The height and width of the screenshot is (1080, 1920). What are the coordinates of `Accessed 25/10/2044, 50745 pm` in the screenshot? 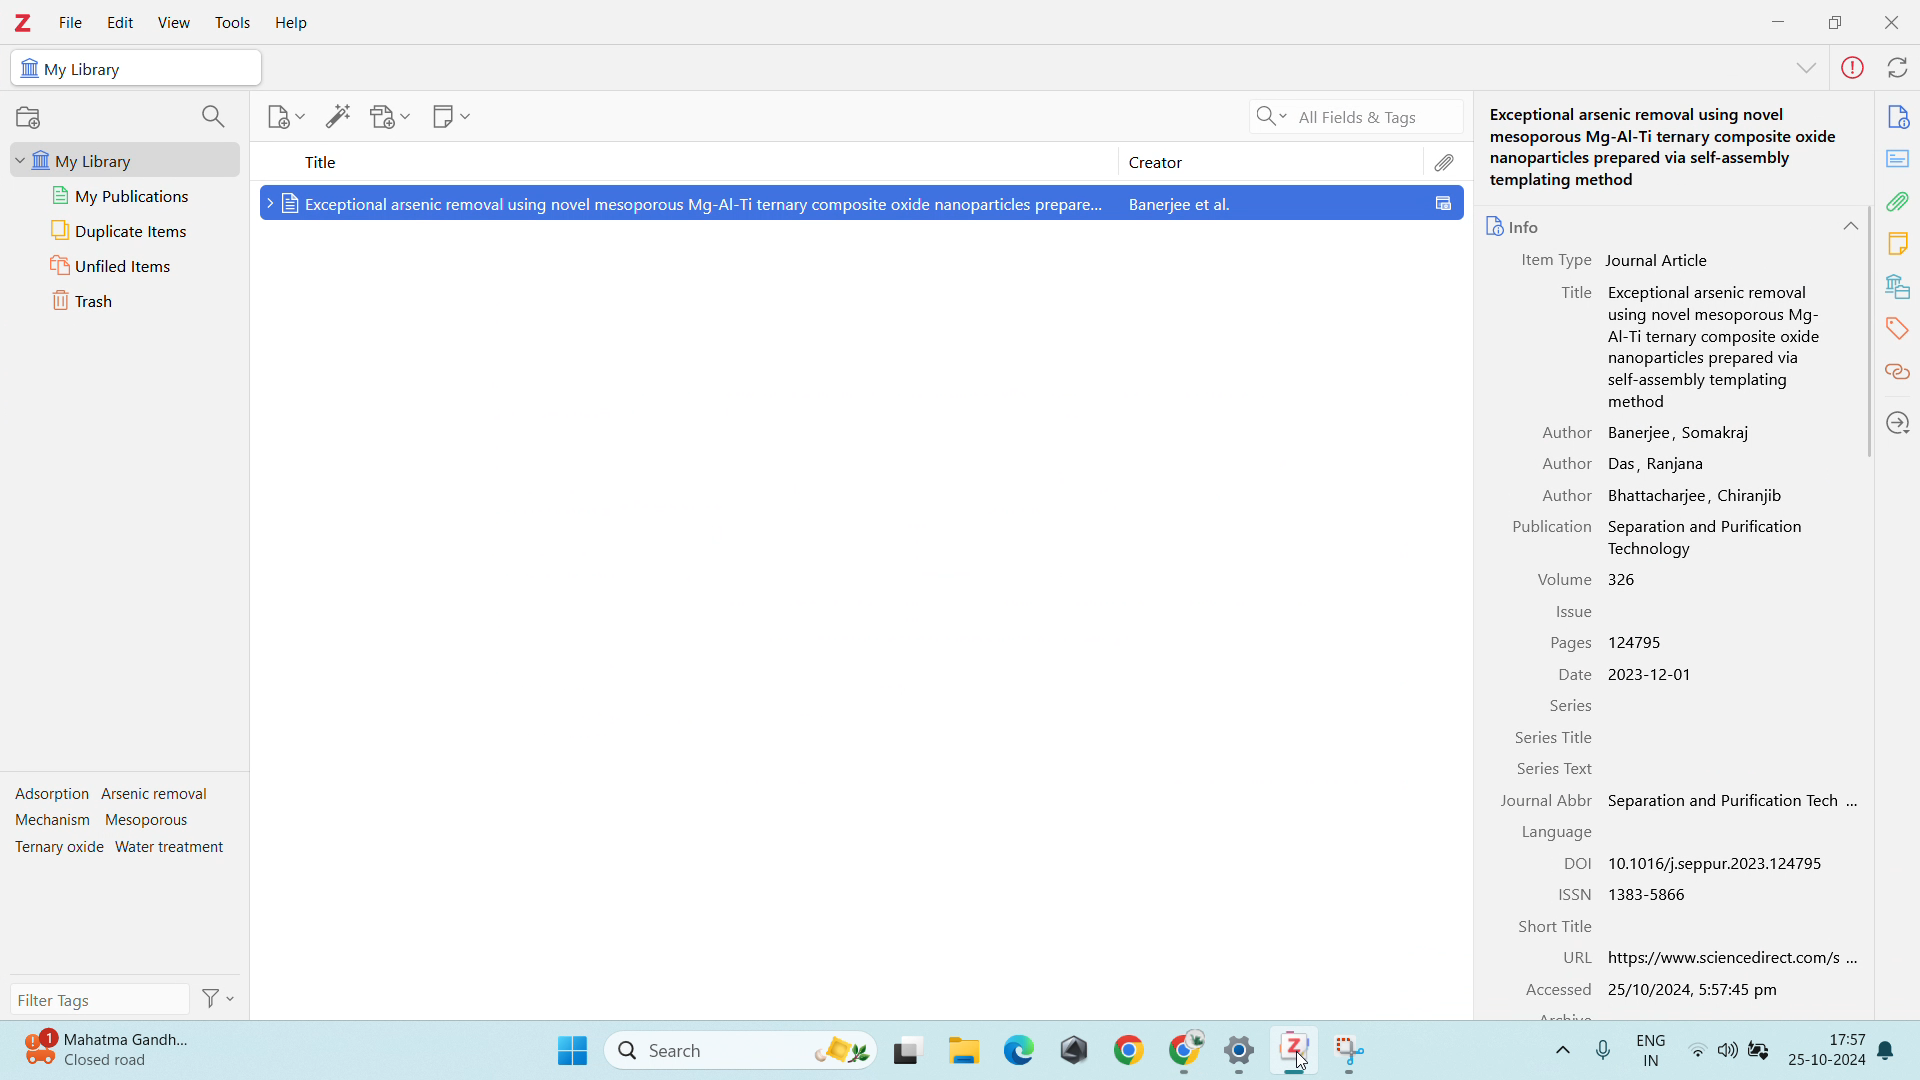 It's located at (1651, 992).